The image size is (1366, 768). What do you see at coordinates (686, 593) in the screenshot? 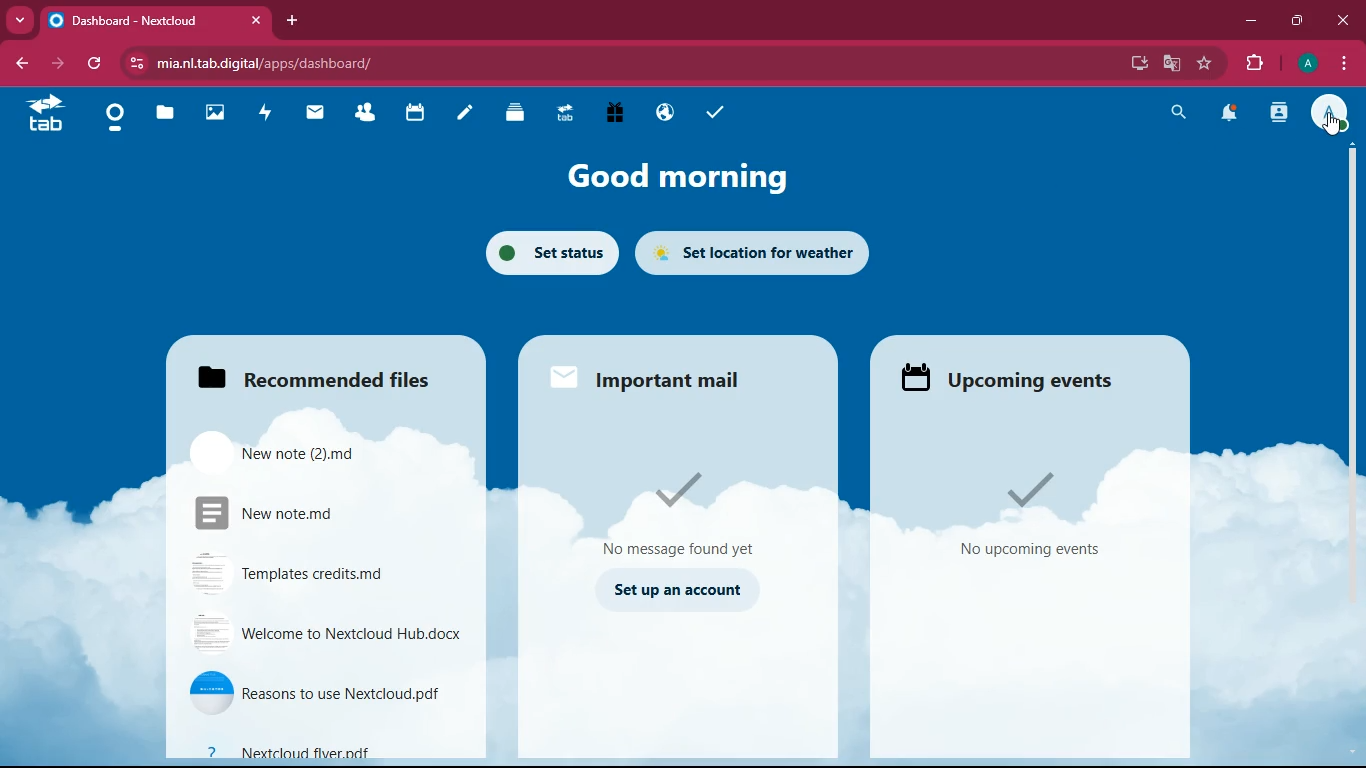
I see `set up an account` at bounding box center [686, 593].